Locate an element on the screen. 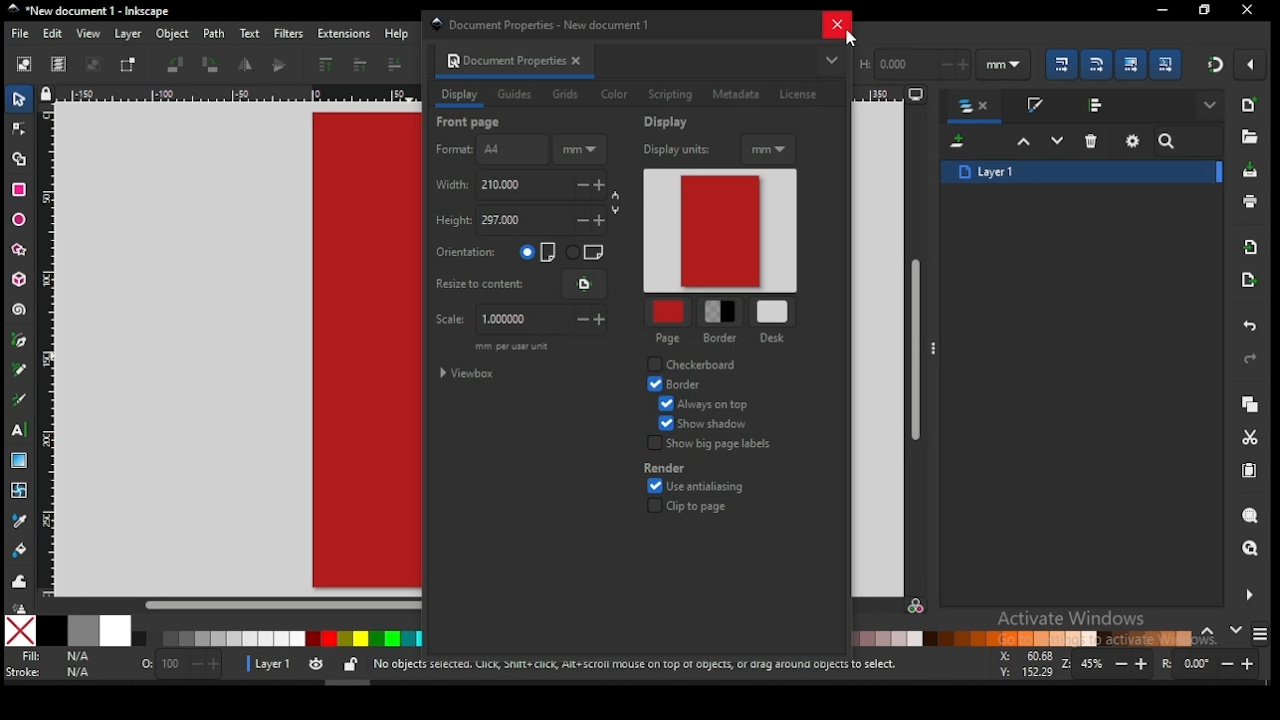 The width and height of the screenshot is (1280, 720). dropper tool is located at coordinates (20, 519).